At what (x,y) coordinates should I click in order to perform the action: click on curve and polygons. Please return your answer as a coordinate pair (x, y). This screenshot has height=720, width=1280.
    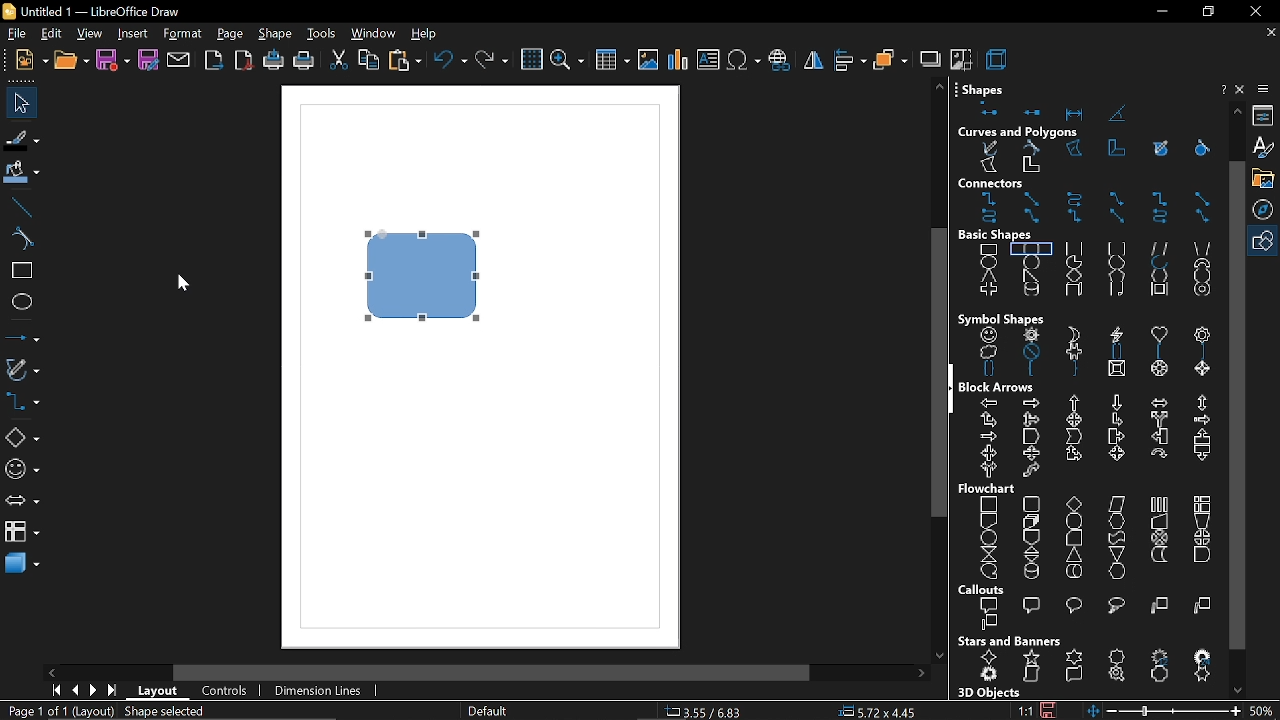
    Looking at the image, I should click on (23, 371).